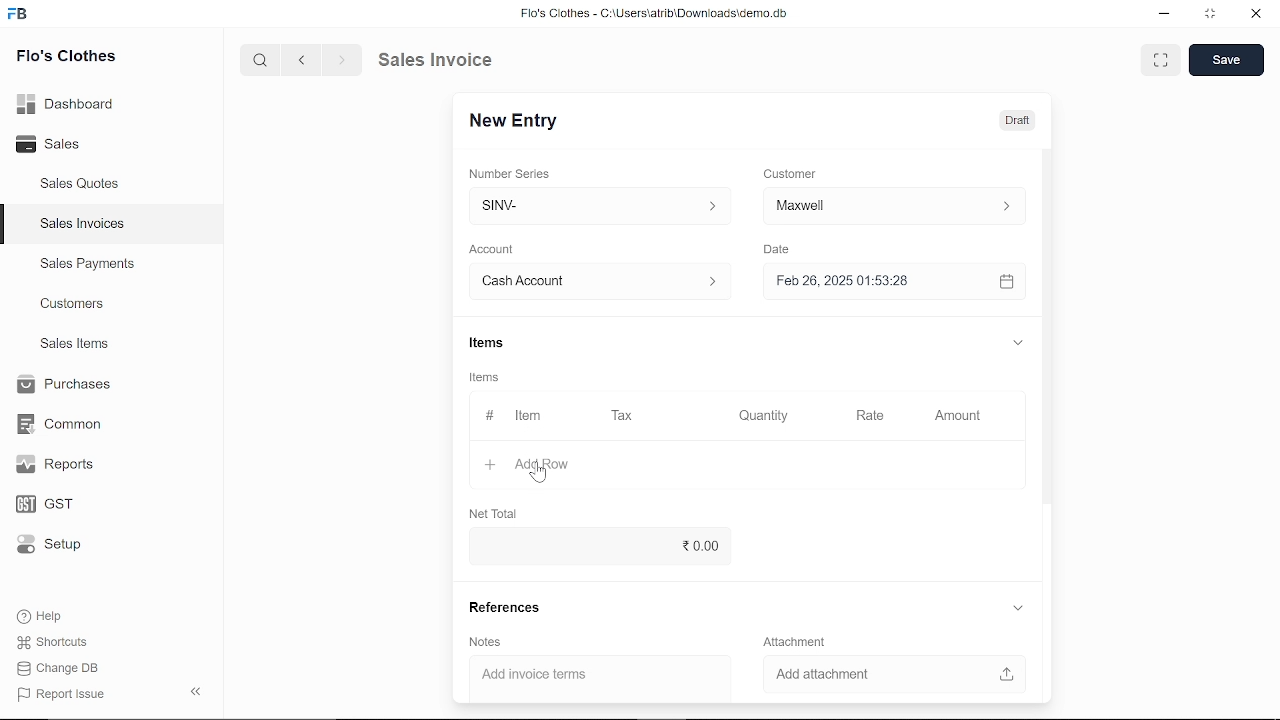 The width and height of the screenshot is (1280, 720). What do you see at coordinates (626, 416) in the screenshot?
I see `Tax` at bounding box center [626, 416].